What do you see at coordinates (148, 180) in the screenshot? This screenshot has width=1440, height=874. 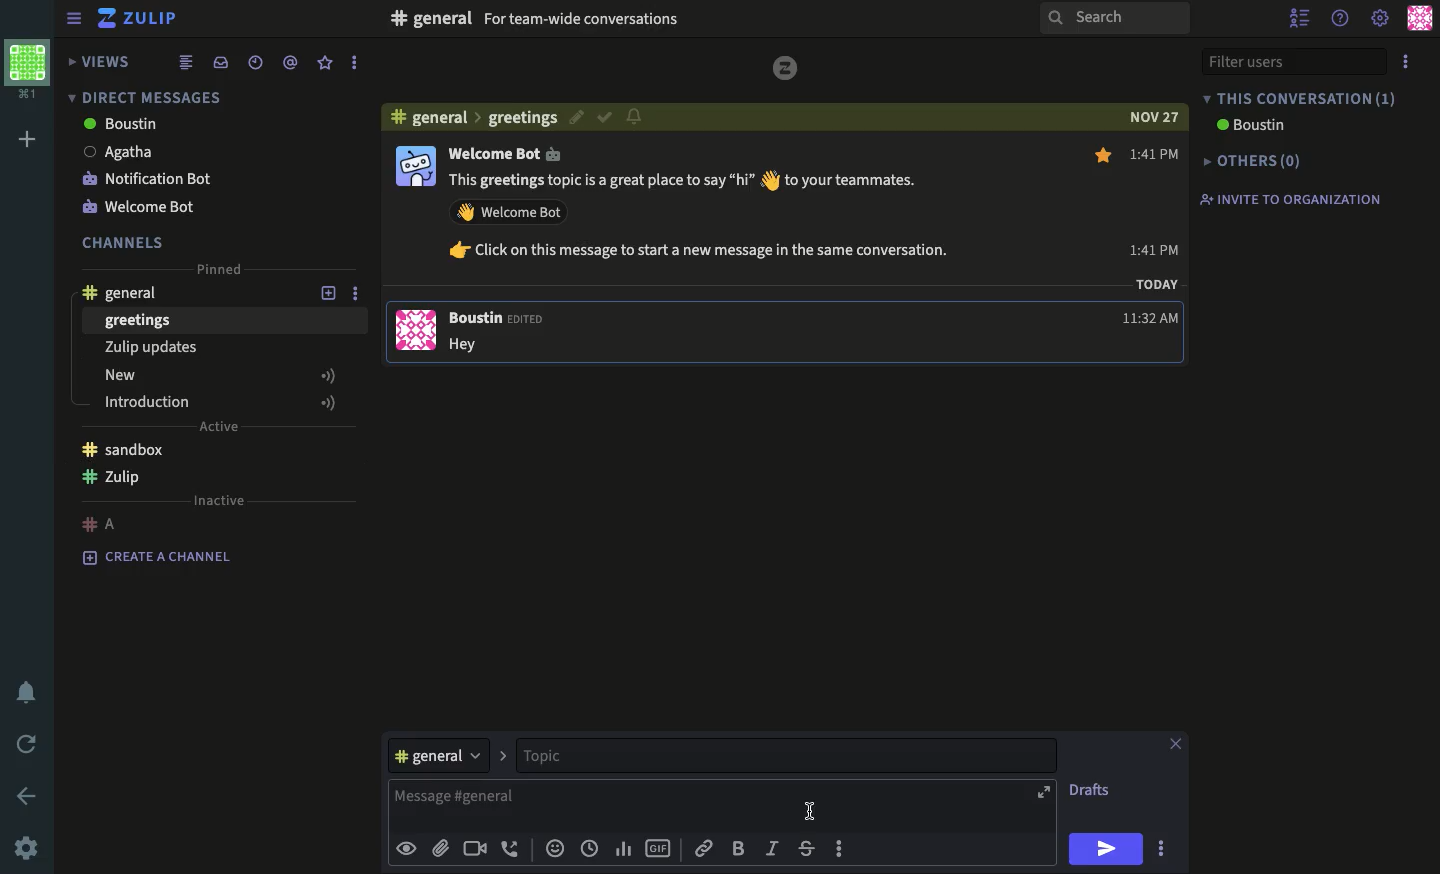 I see `notification bot` at bounding box center [148, 180].